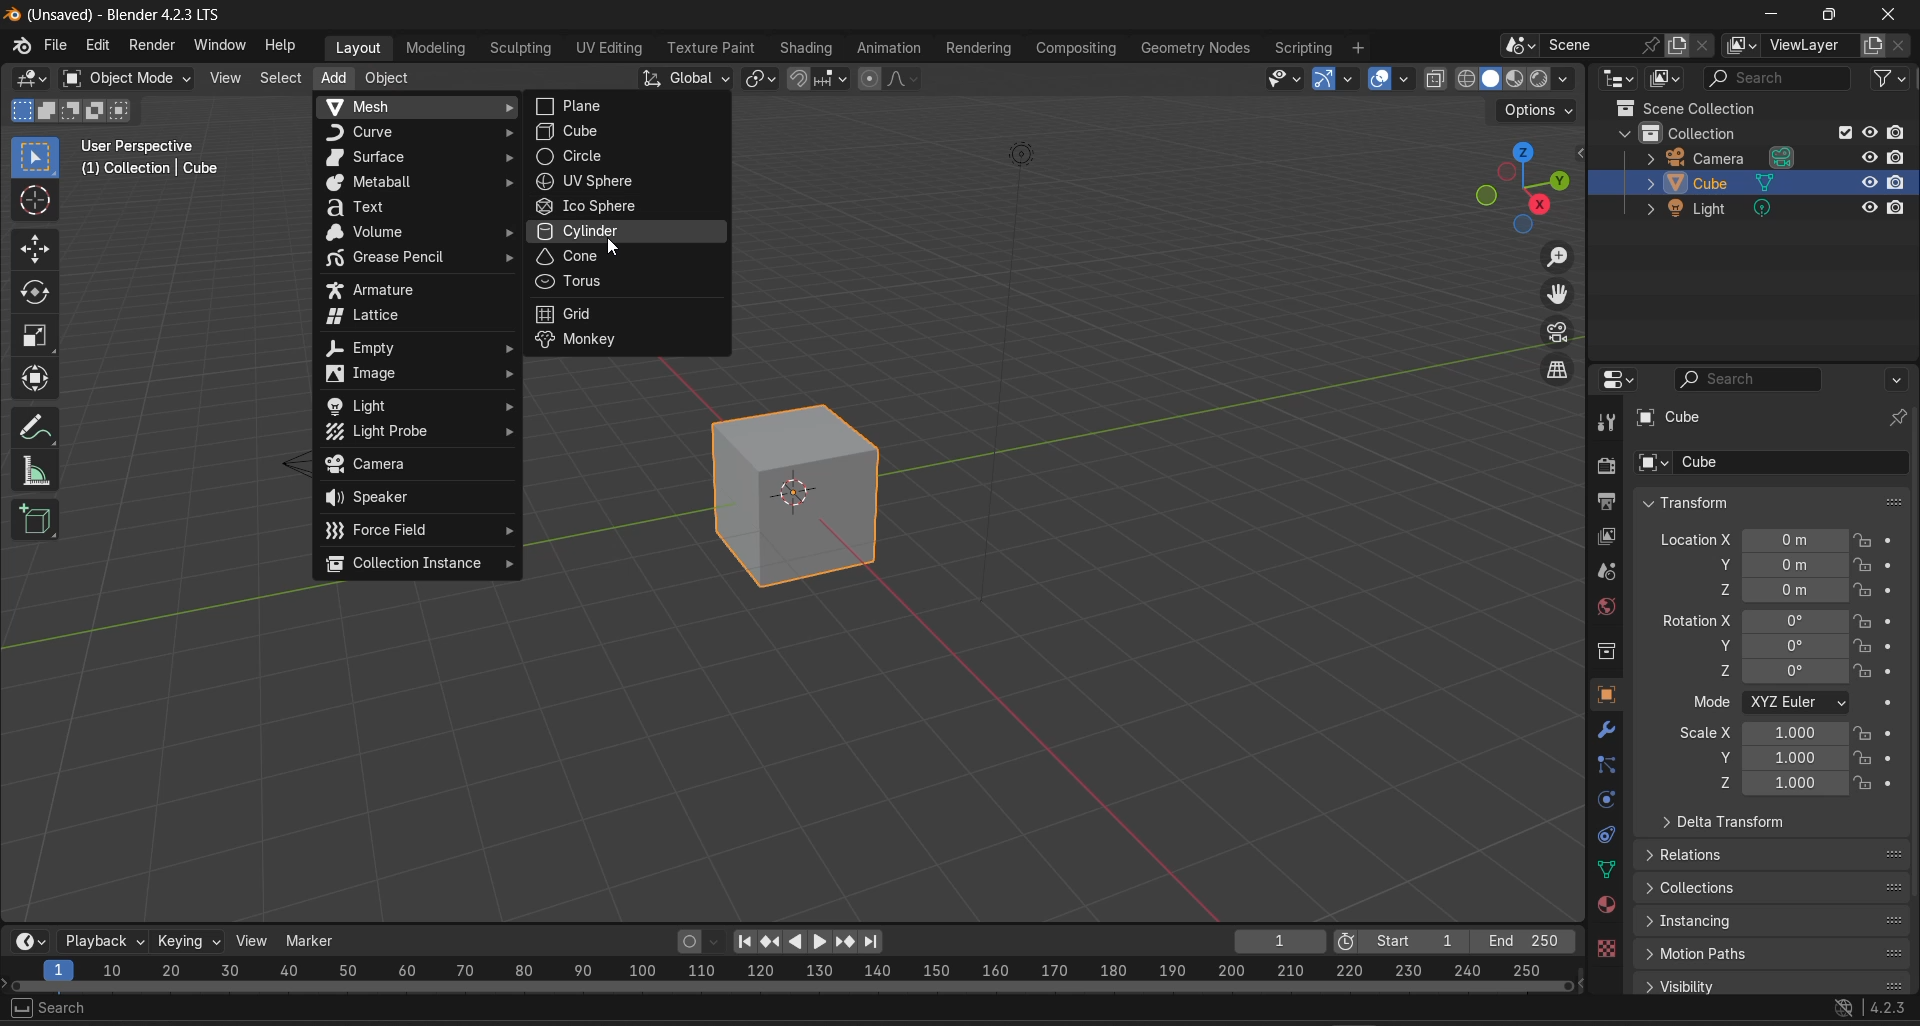 This screenshot has height=1026, width=1920. Describe the element at coordinates (1889, 1008) in the screenshot. I see `4.2.3` at that location.